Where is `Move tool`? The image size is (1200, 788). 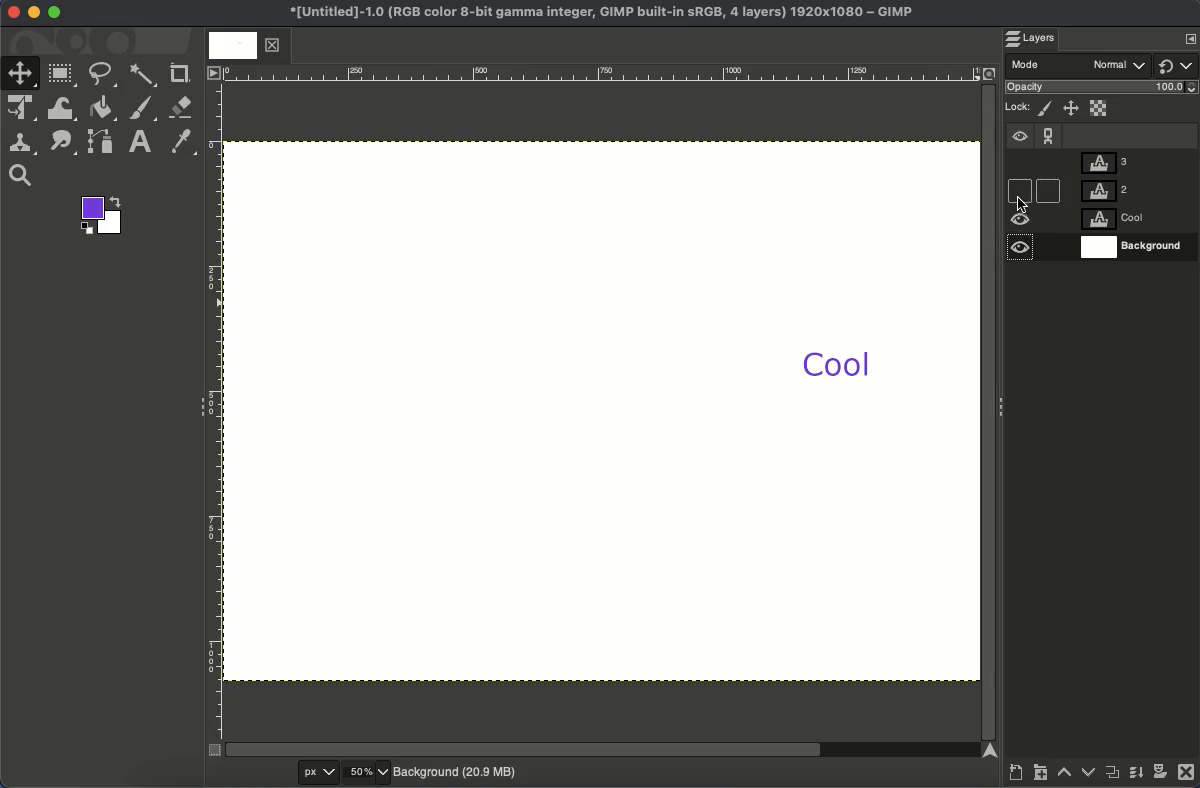
Move tool is located at coordinates (21, 72).